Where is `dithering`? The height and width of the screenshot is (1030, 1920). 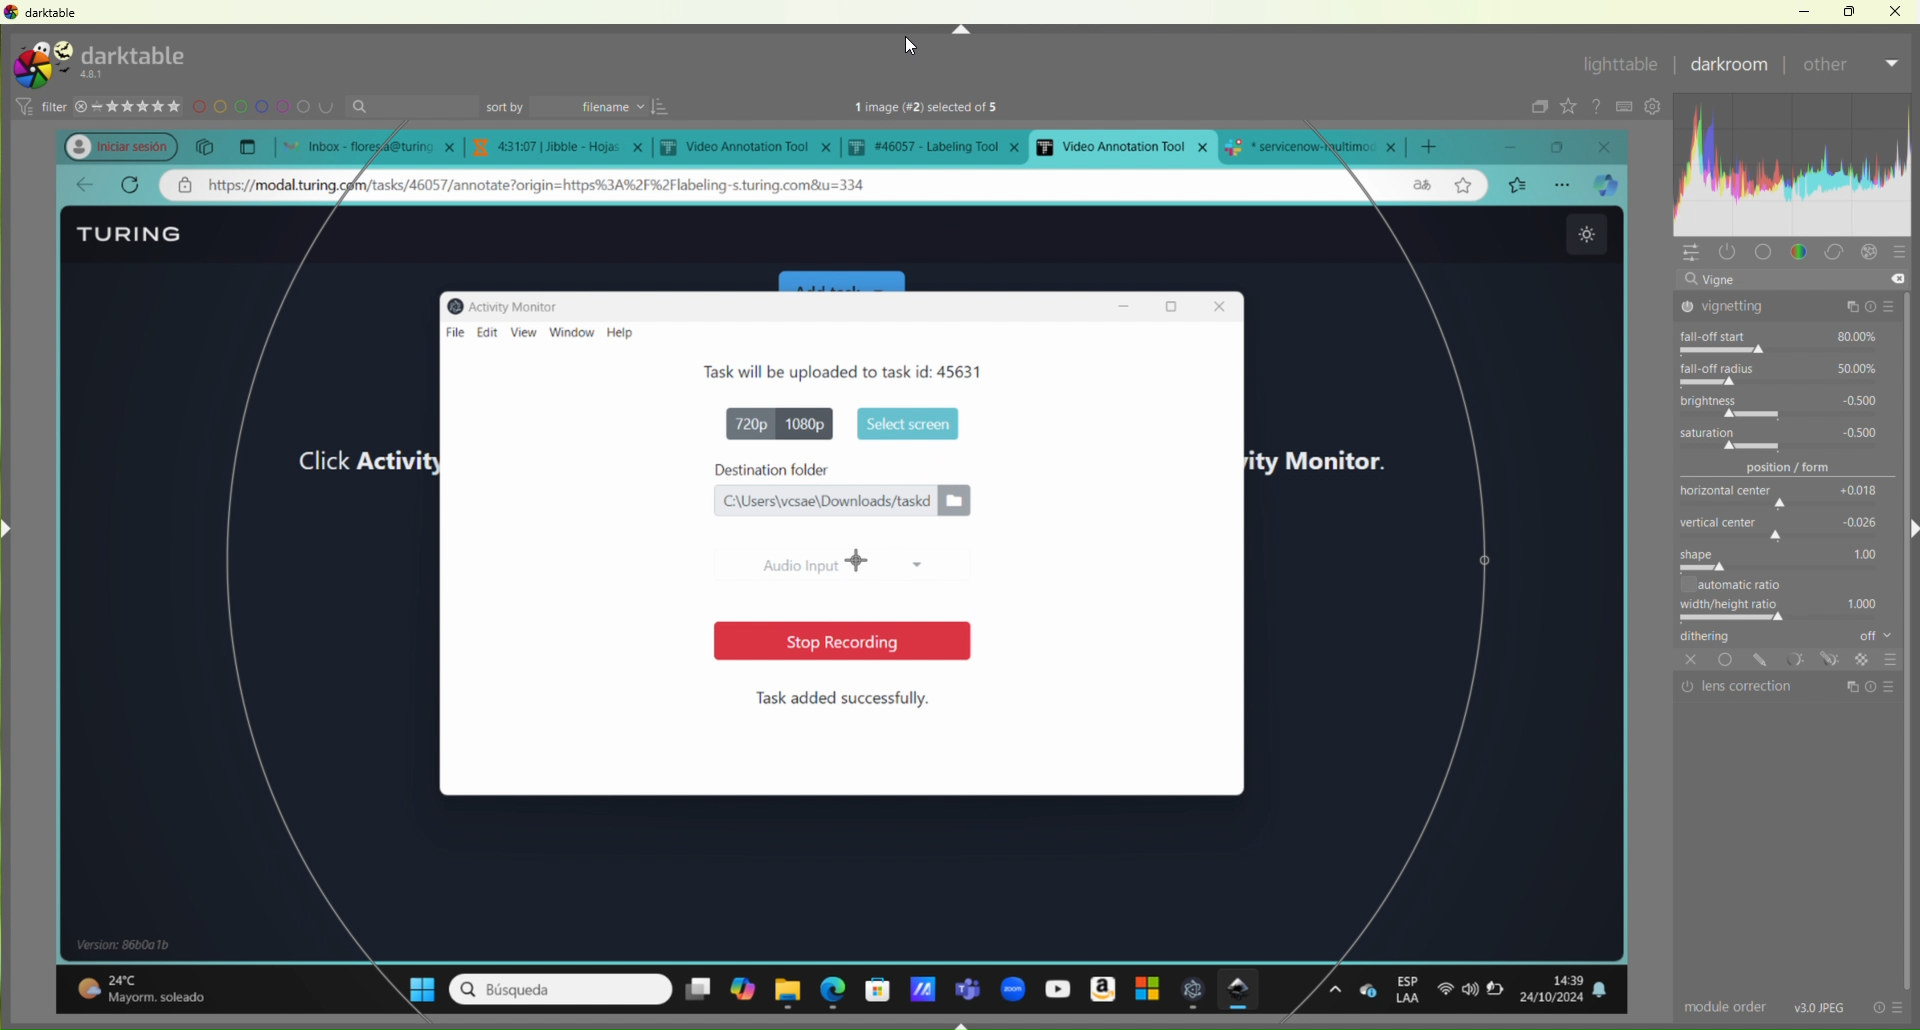 dithering is located at coordinates (1780, 636).